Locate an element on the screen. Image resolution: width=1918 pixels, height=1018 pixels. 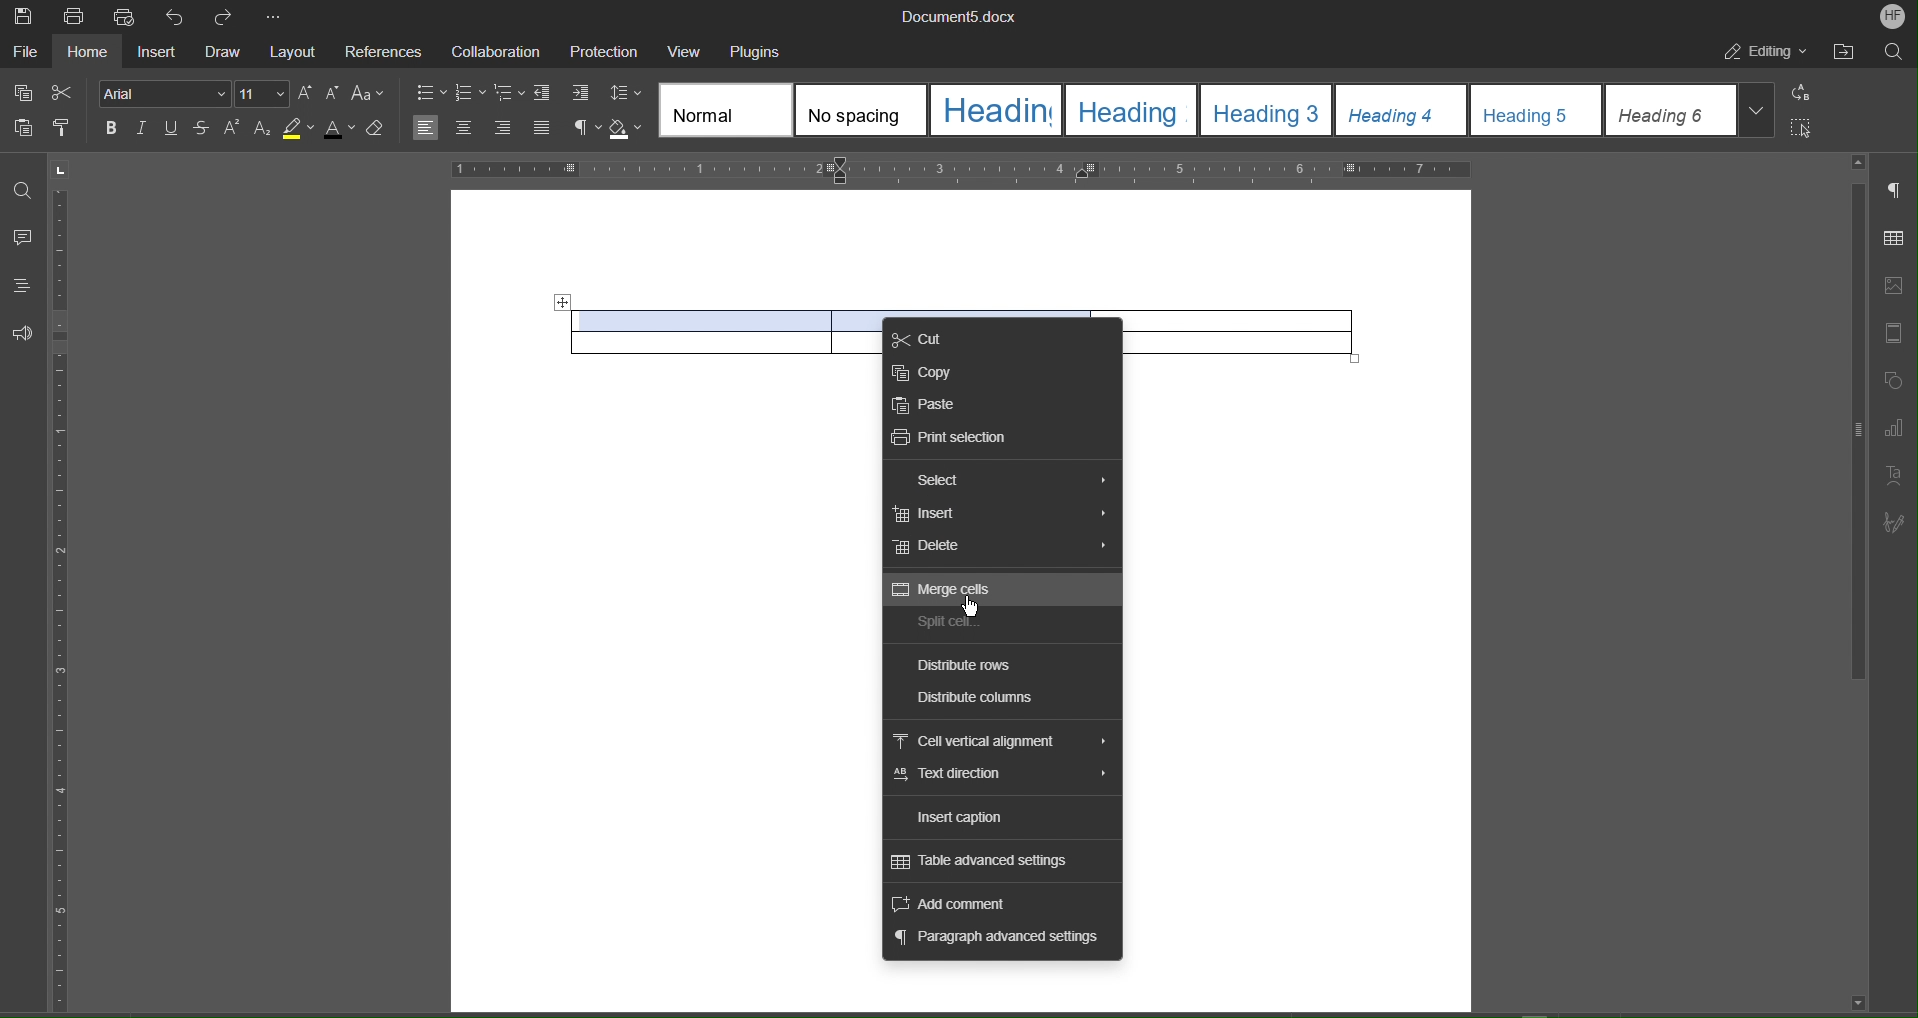
Alignment is located at coordinates (482, 128).